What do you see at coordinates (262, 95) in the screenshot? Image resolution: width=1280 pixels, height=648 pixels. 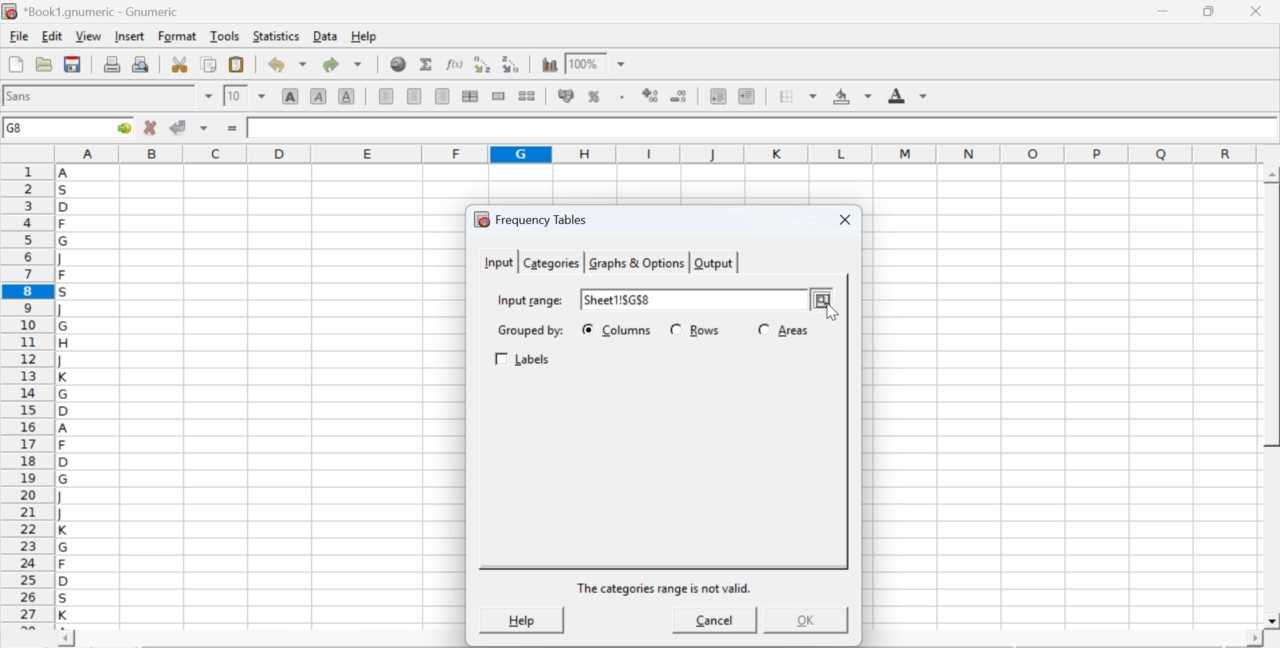 I see `drop down` at bounding box center [262, 95].